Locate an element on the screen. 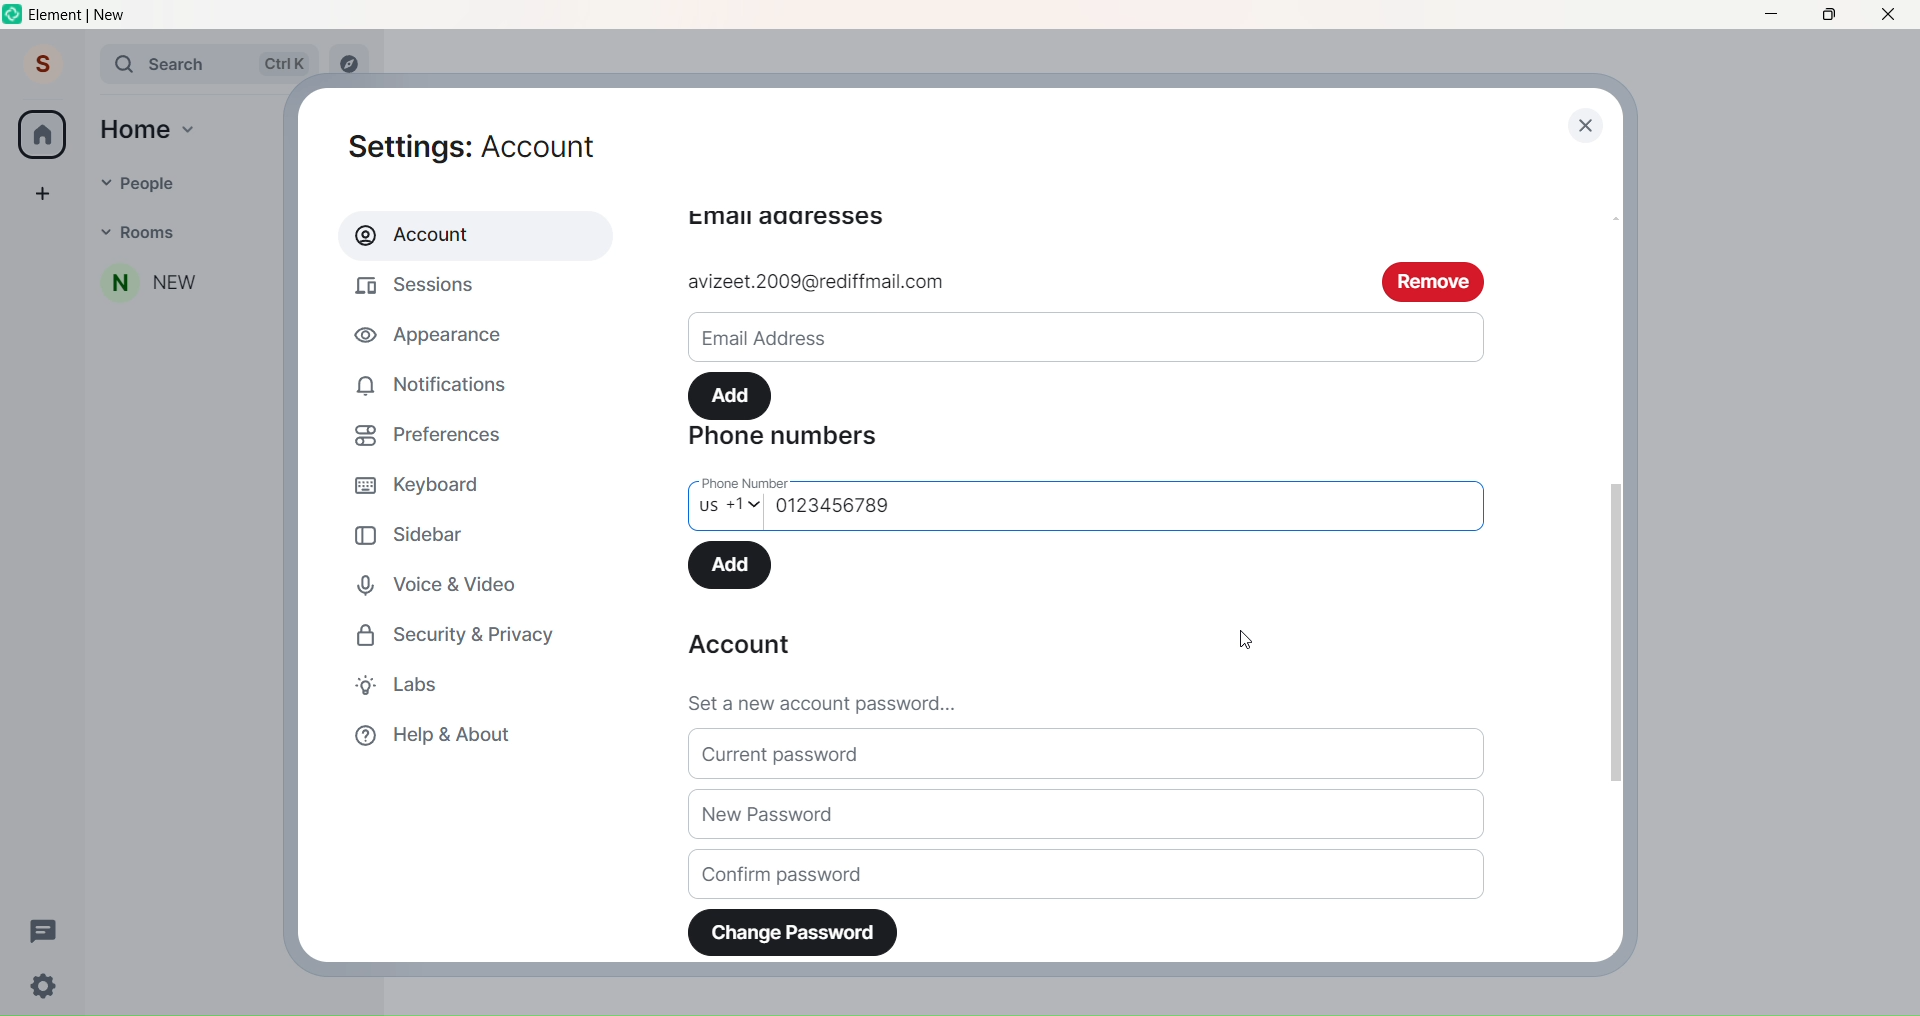 The height and width of the screenshot is (1016, 1920). New Password is located at coordinates (1088, 816).